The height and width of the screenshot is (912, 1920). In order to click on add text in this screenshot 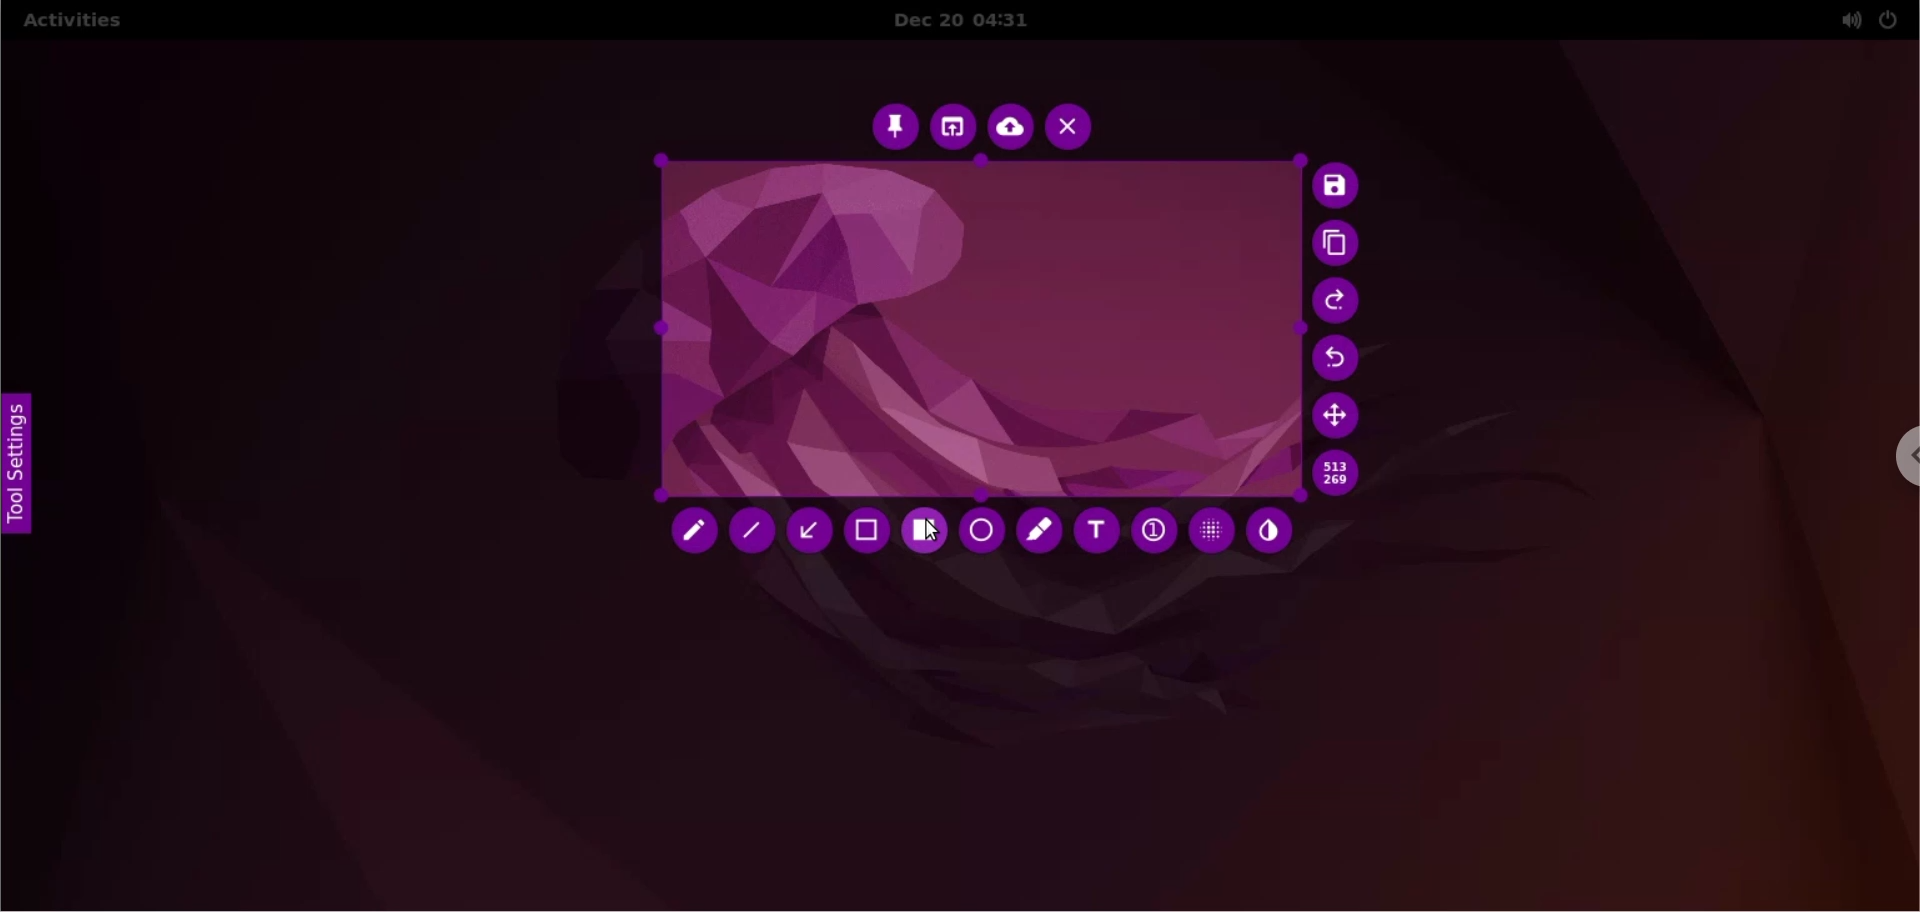, I will do `click(1099, 535)`.